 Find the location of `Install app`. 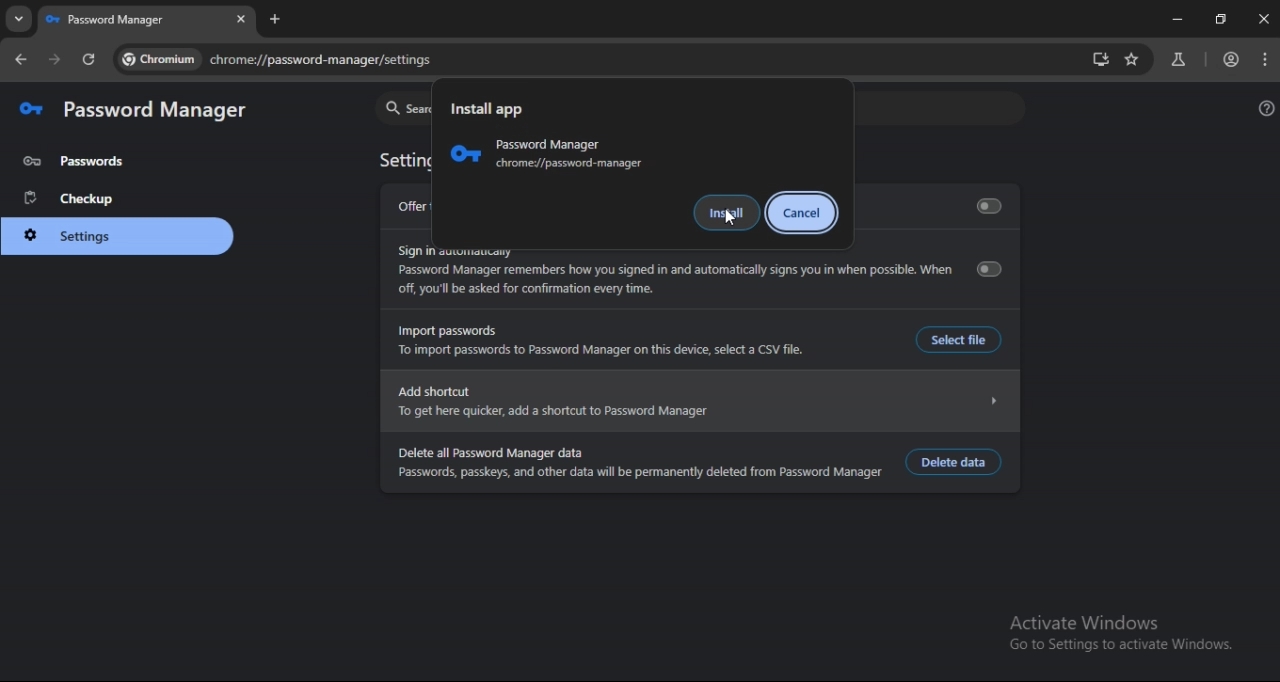

Install app is located at coordinates (487, 109).